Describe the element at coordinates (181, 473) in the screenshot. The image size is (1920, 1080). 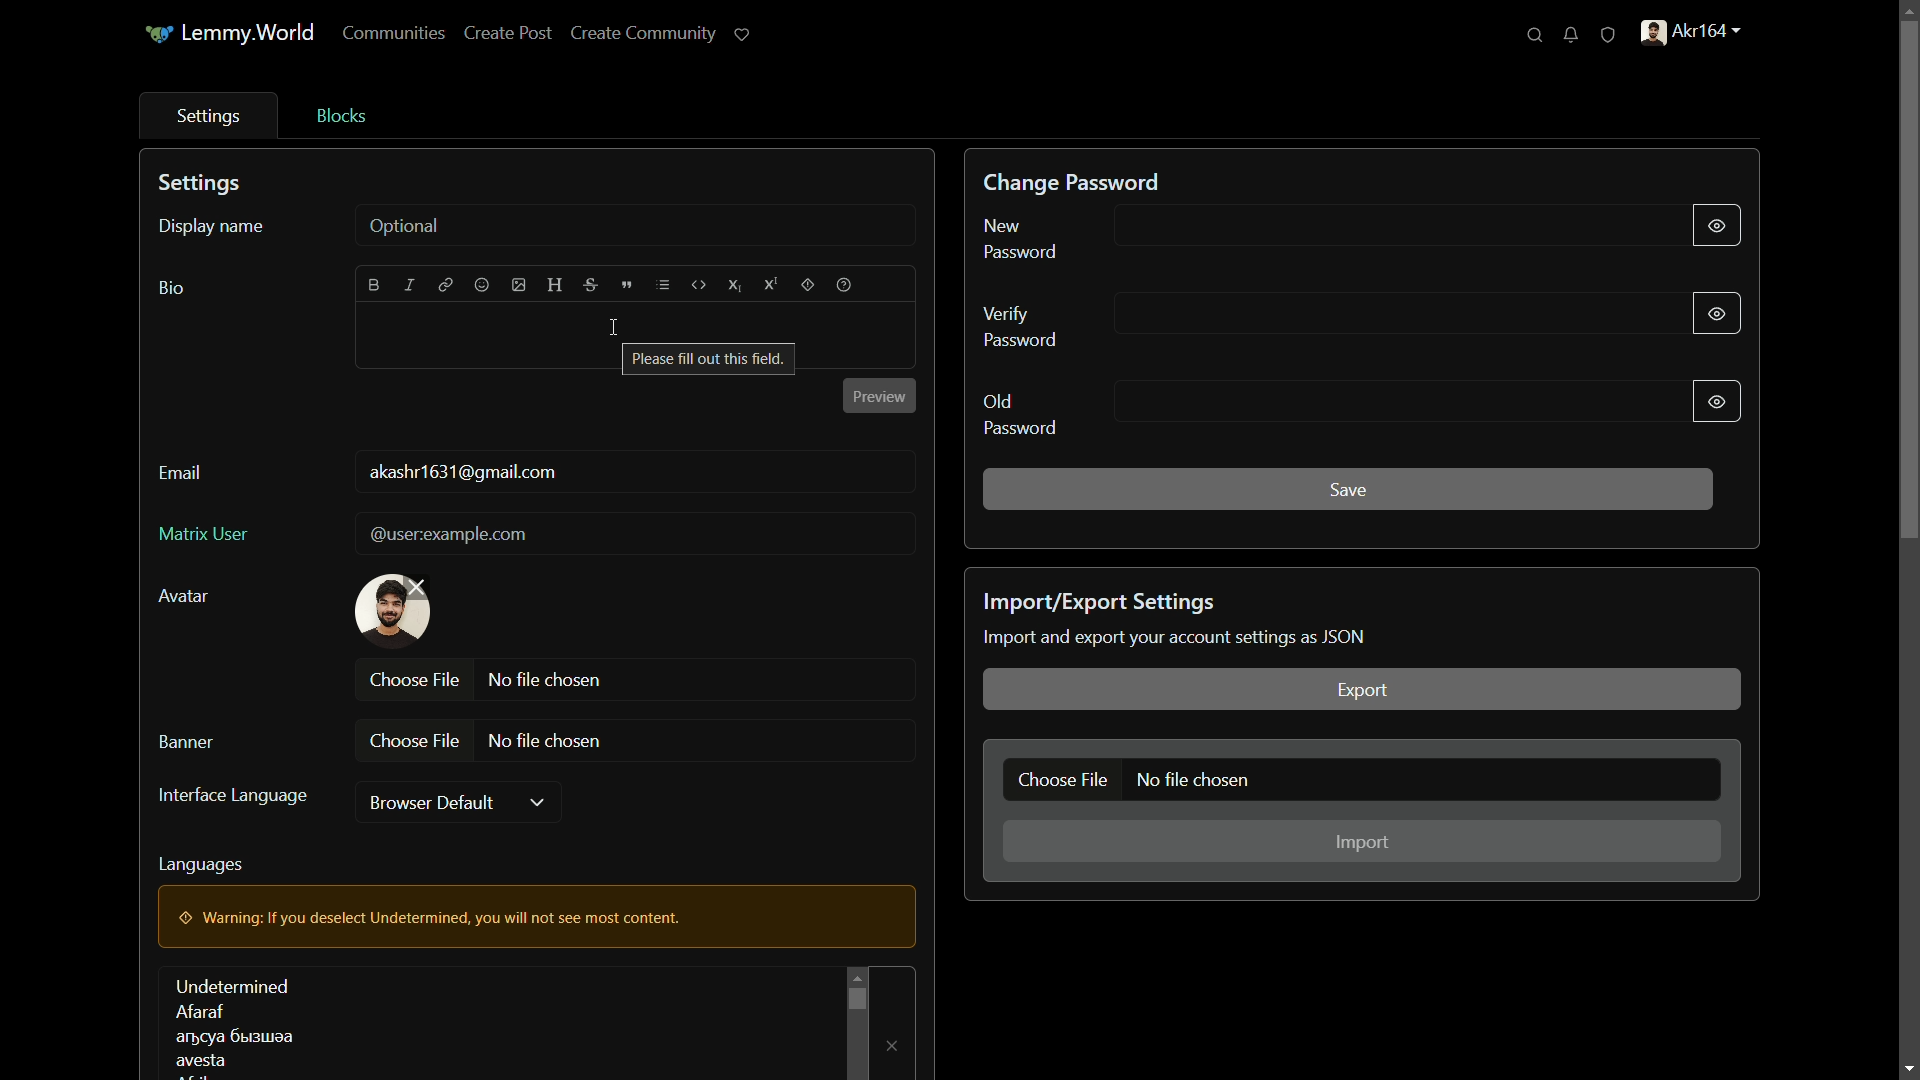
I see `email` at that location.